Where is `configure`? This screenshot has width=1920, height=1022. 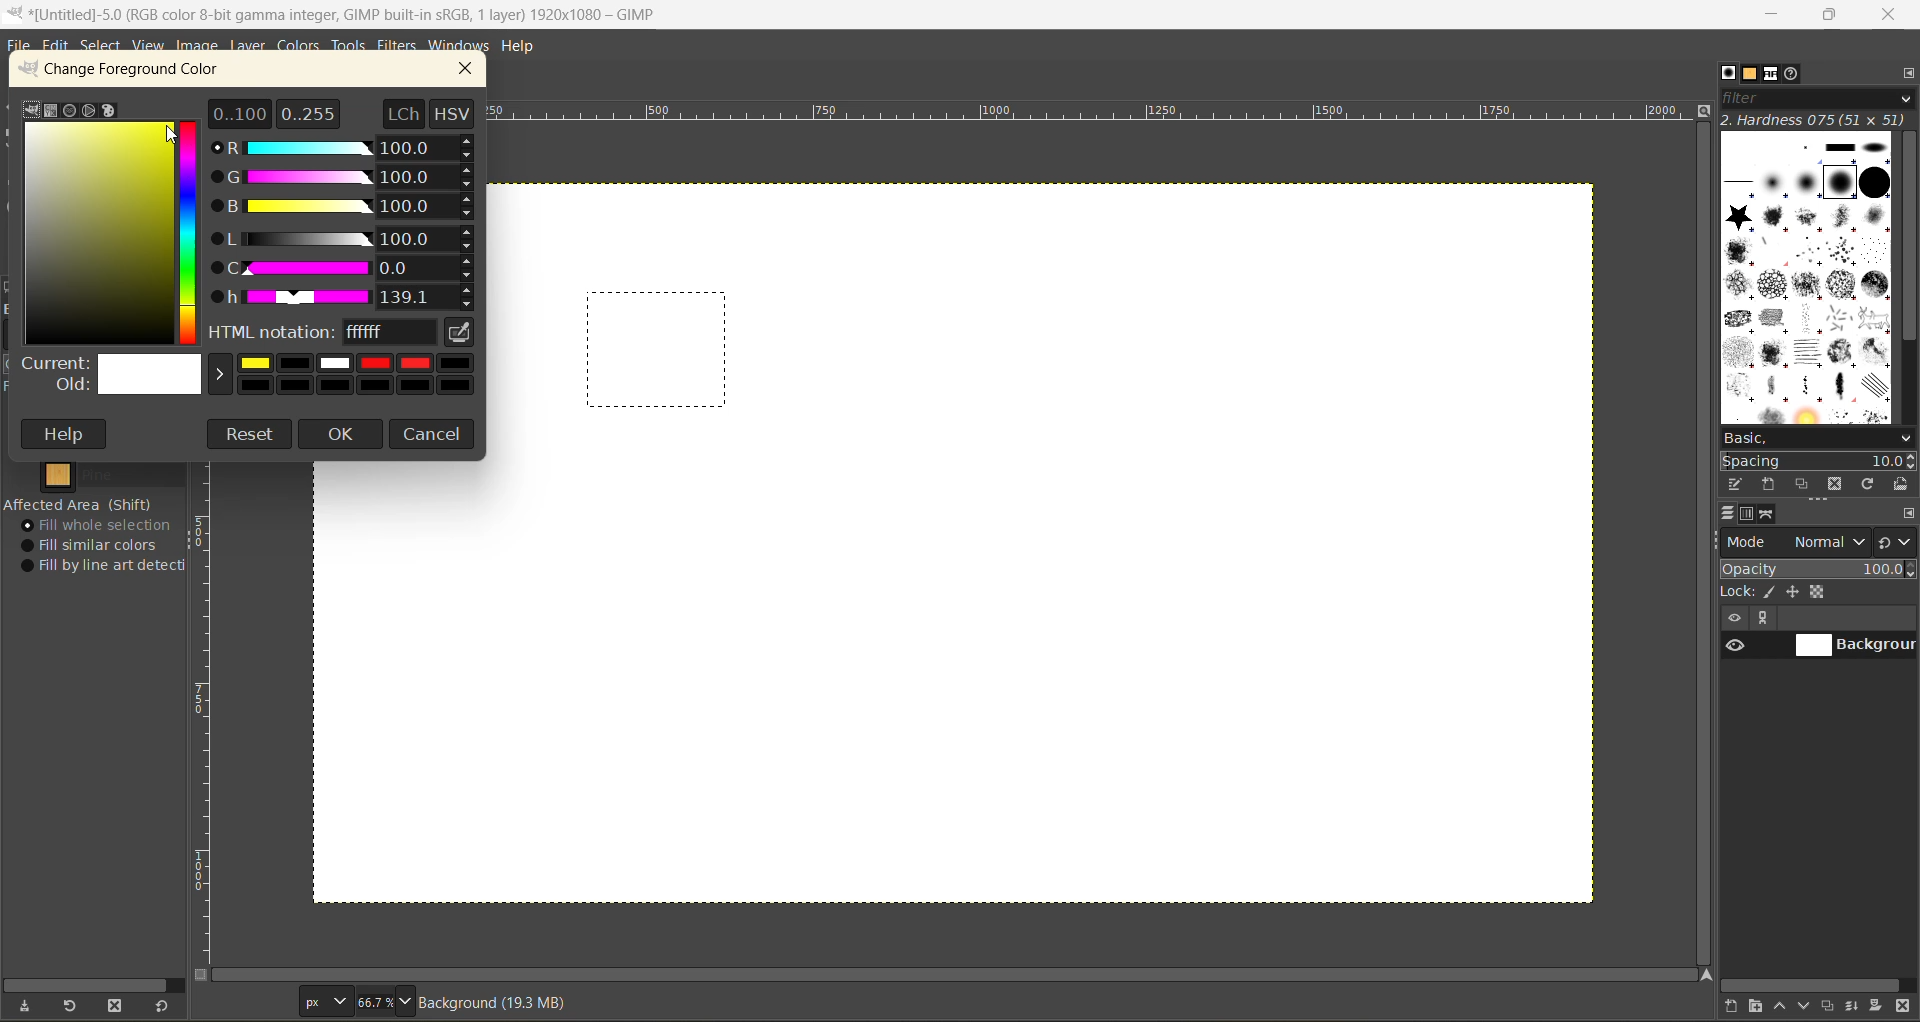
configure is located at coordinates (1906, 78).